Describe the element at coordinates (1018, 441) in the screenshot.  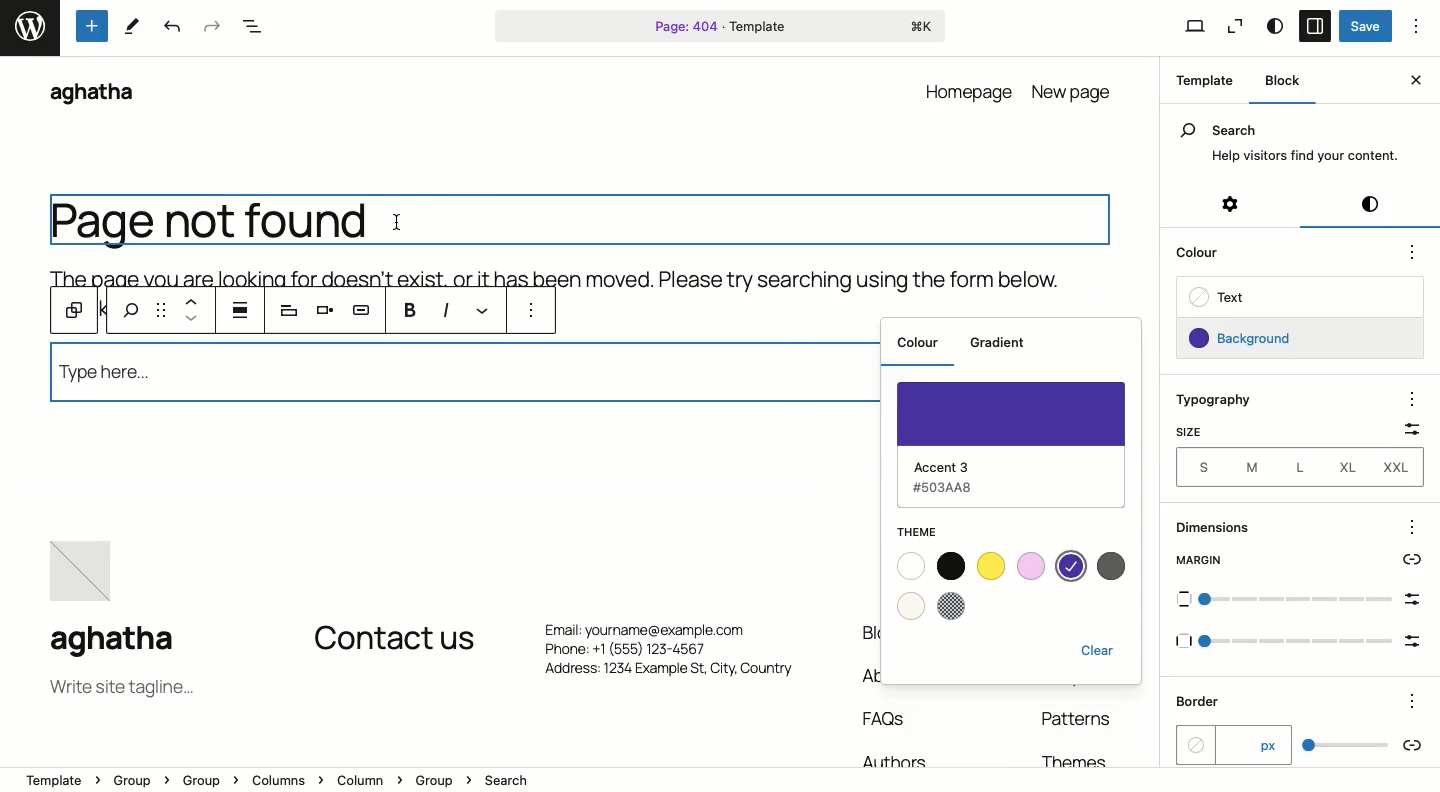
I see `Accent 3 selected` at that location.